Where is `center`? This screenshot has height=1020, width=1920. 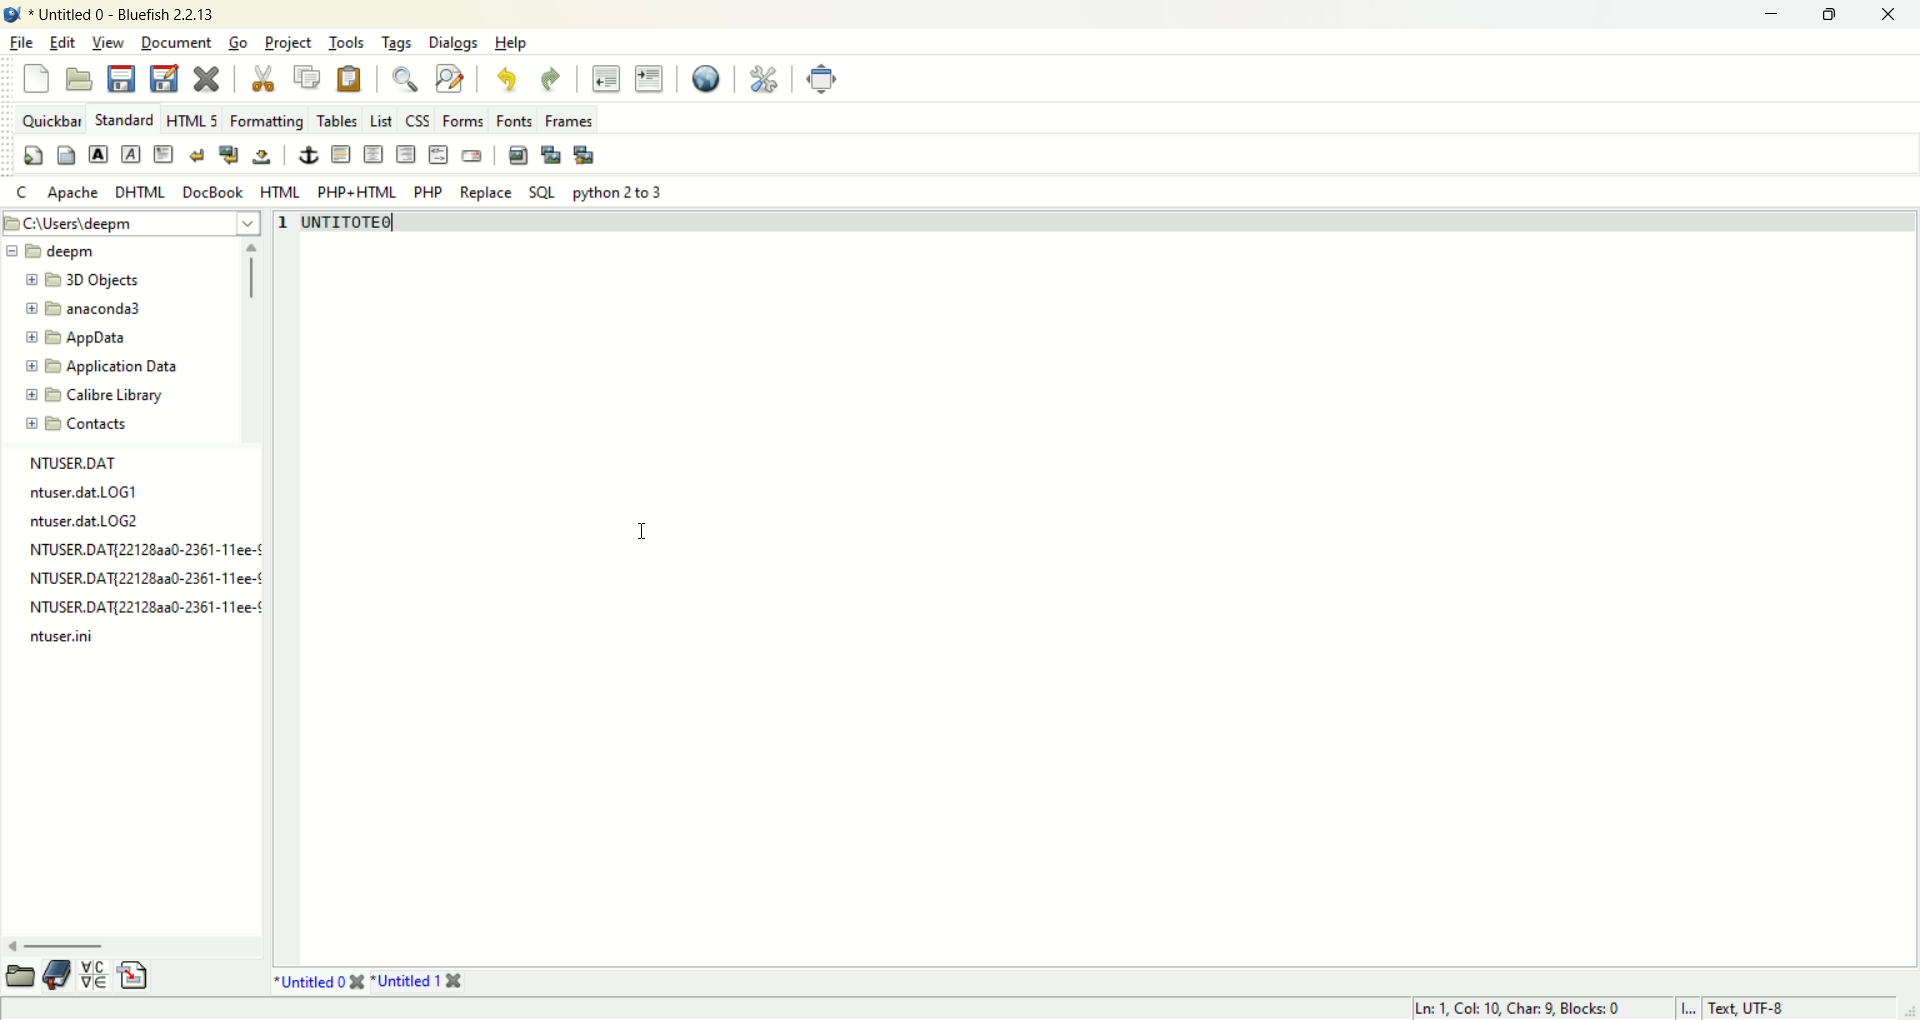
center is located at coordinates (376, 155).